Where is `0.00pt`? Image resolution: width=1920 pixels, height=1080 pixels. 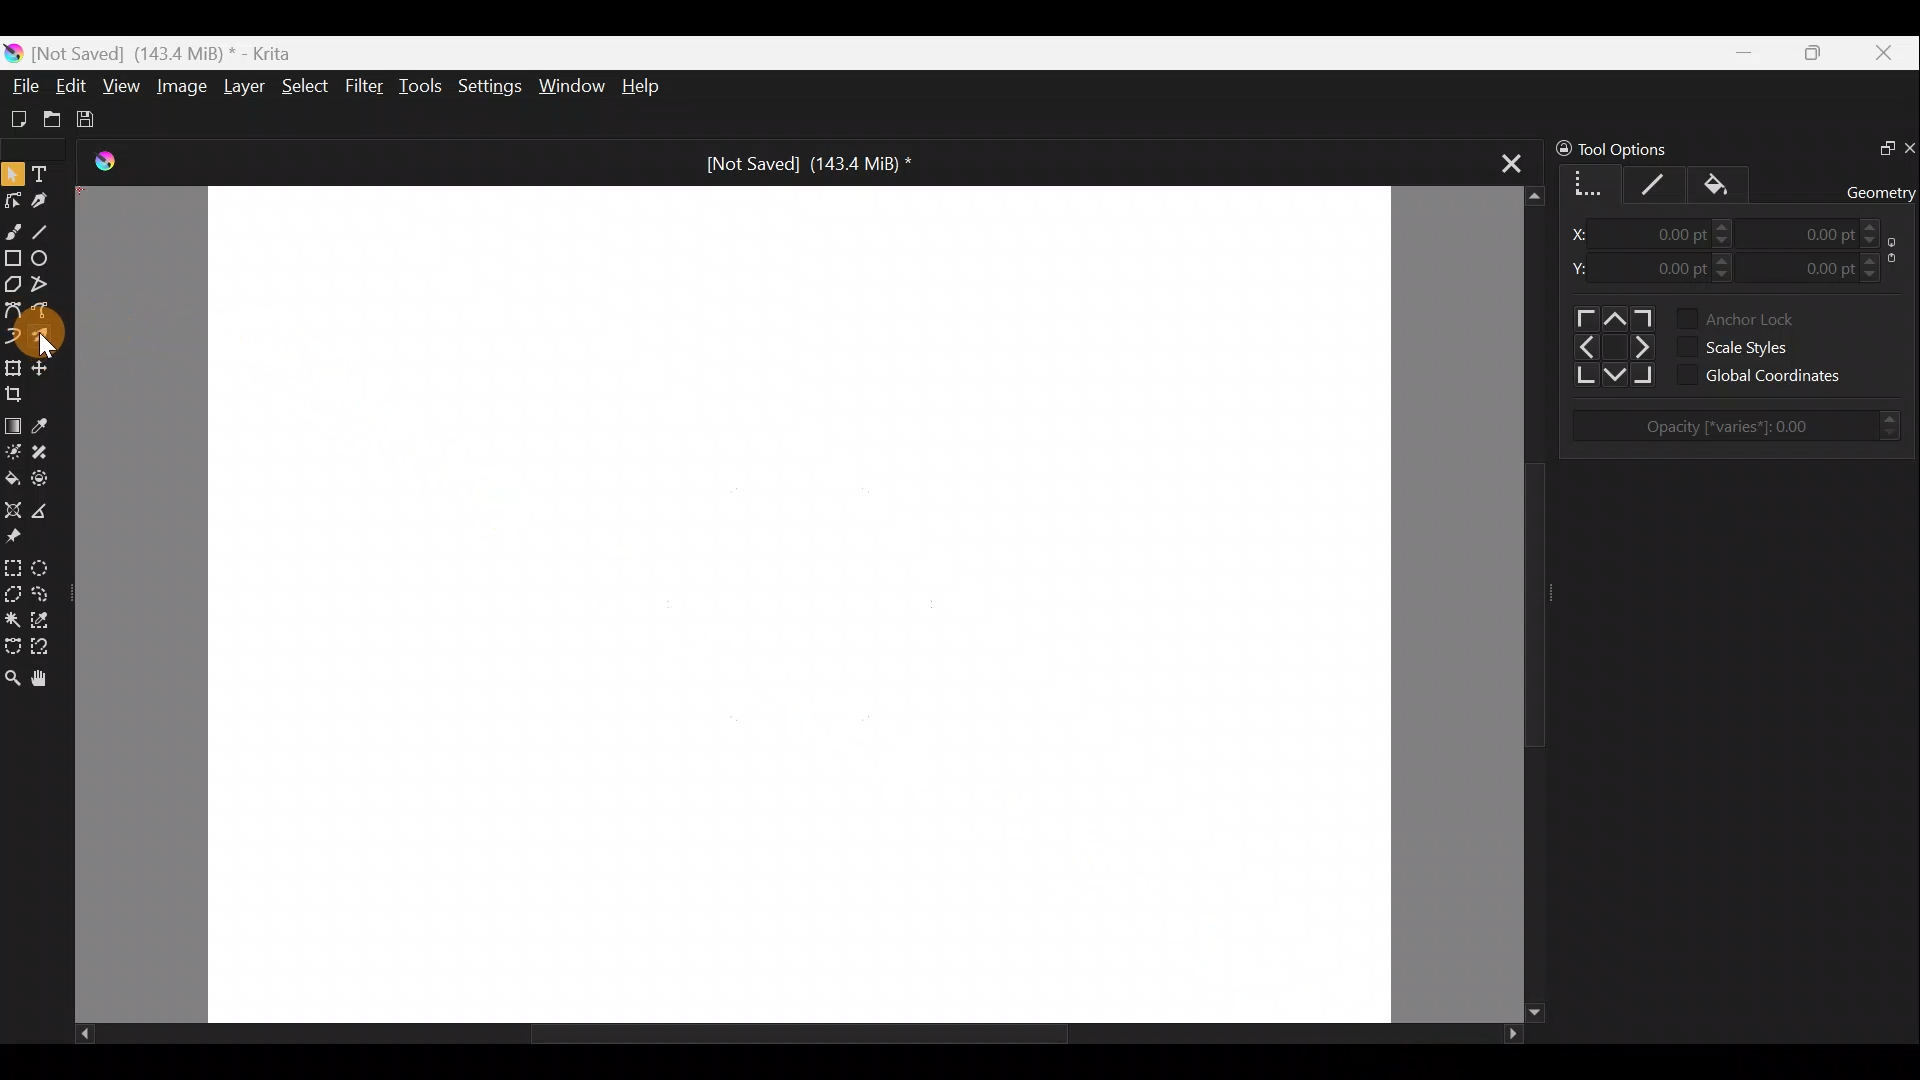 0.00pt is located at coordinates (1814, 234).